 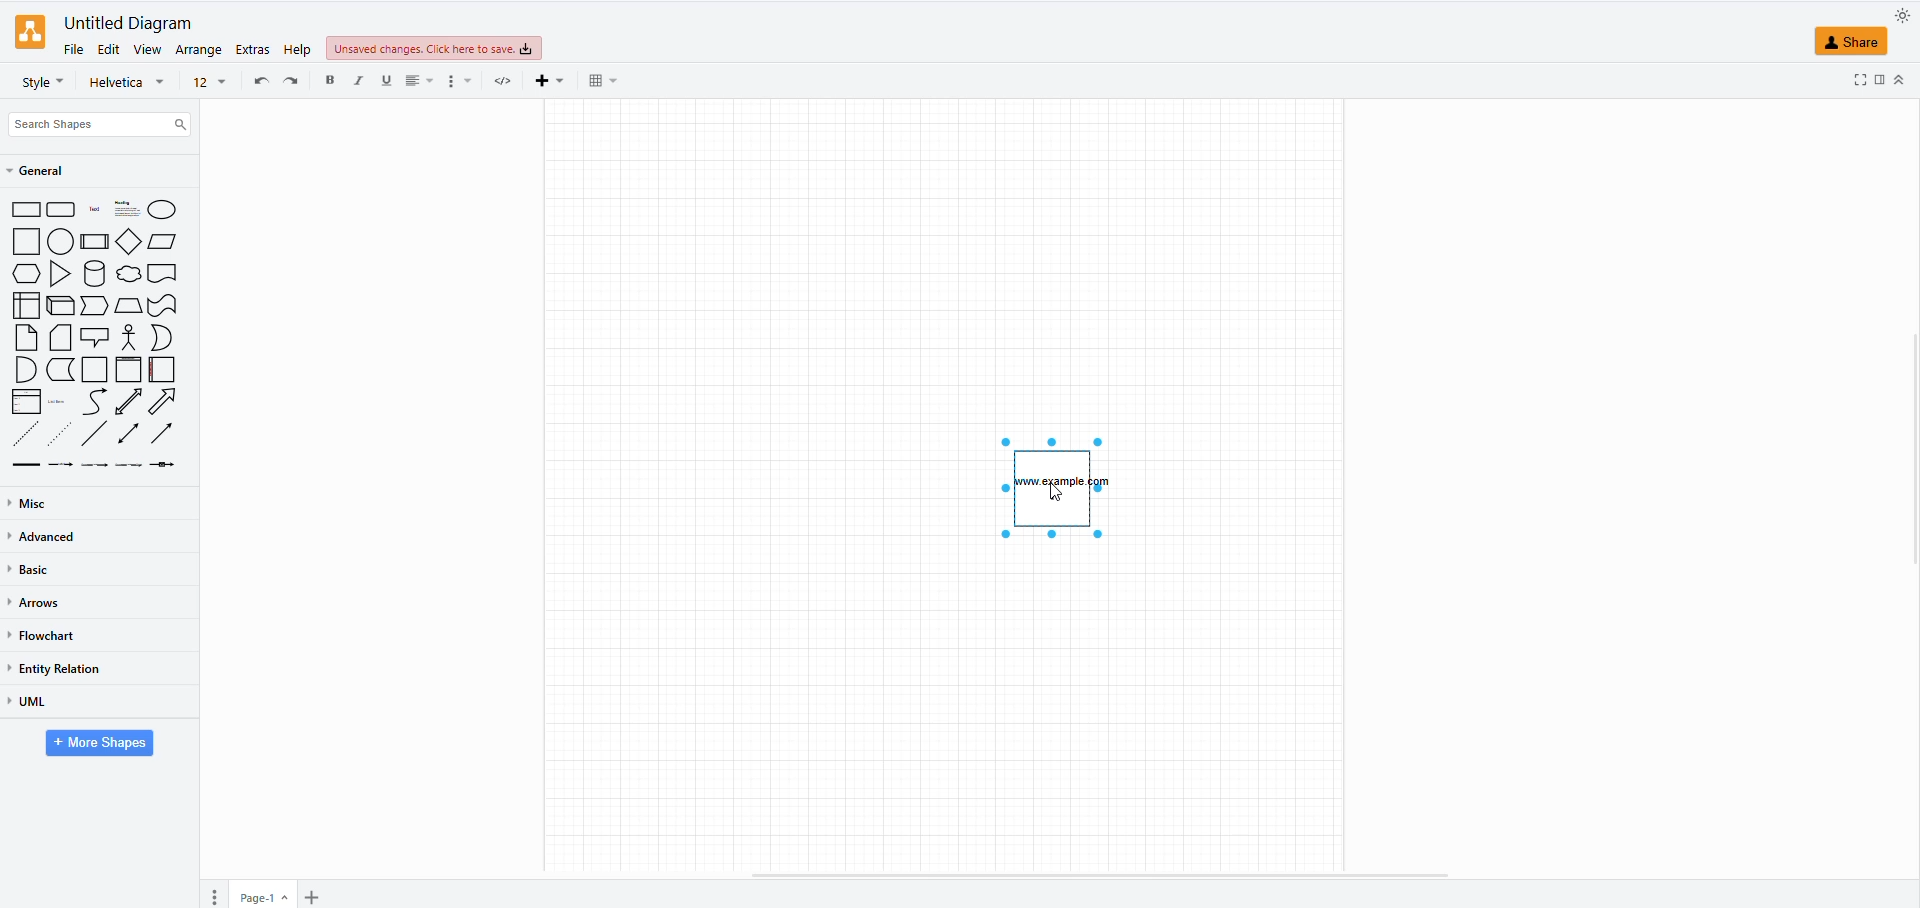 I want to click on curve, so click(x=95, y=401).